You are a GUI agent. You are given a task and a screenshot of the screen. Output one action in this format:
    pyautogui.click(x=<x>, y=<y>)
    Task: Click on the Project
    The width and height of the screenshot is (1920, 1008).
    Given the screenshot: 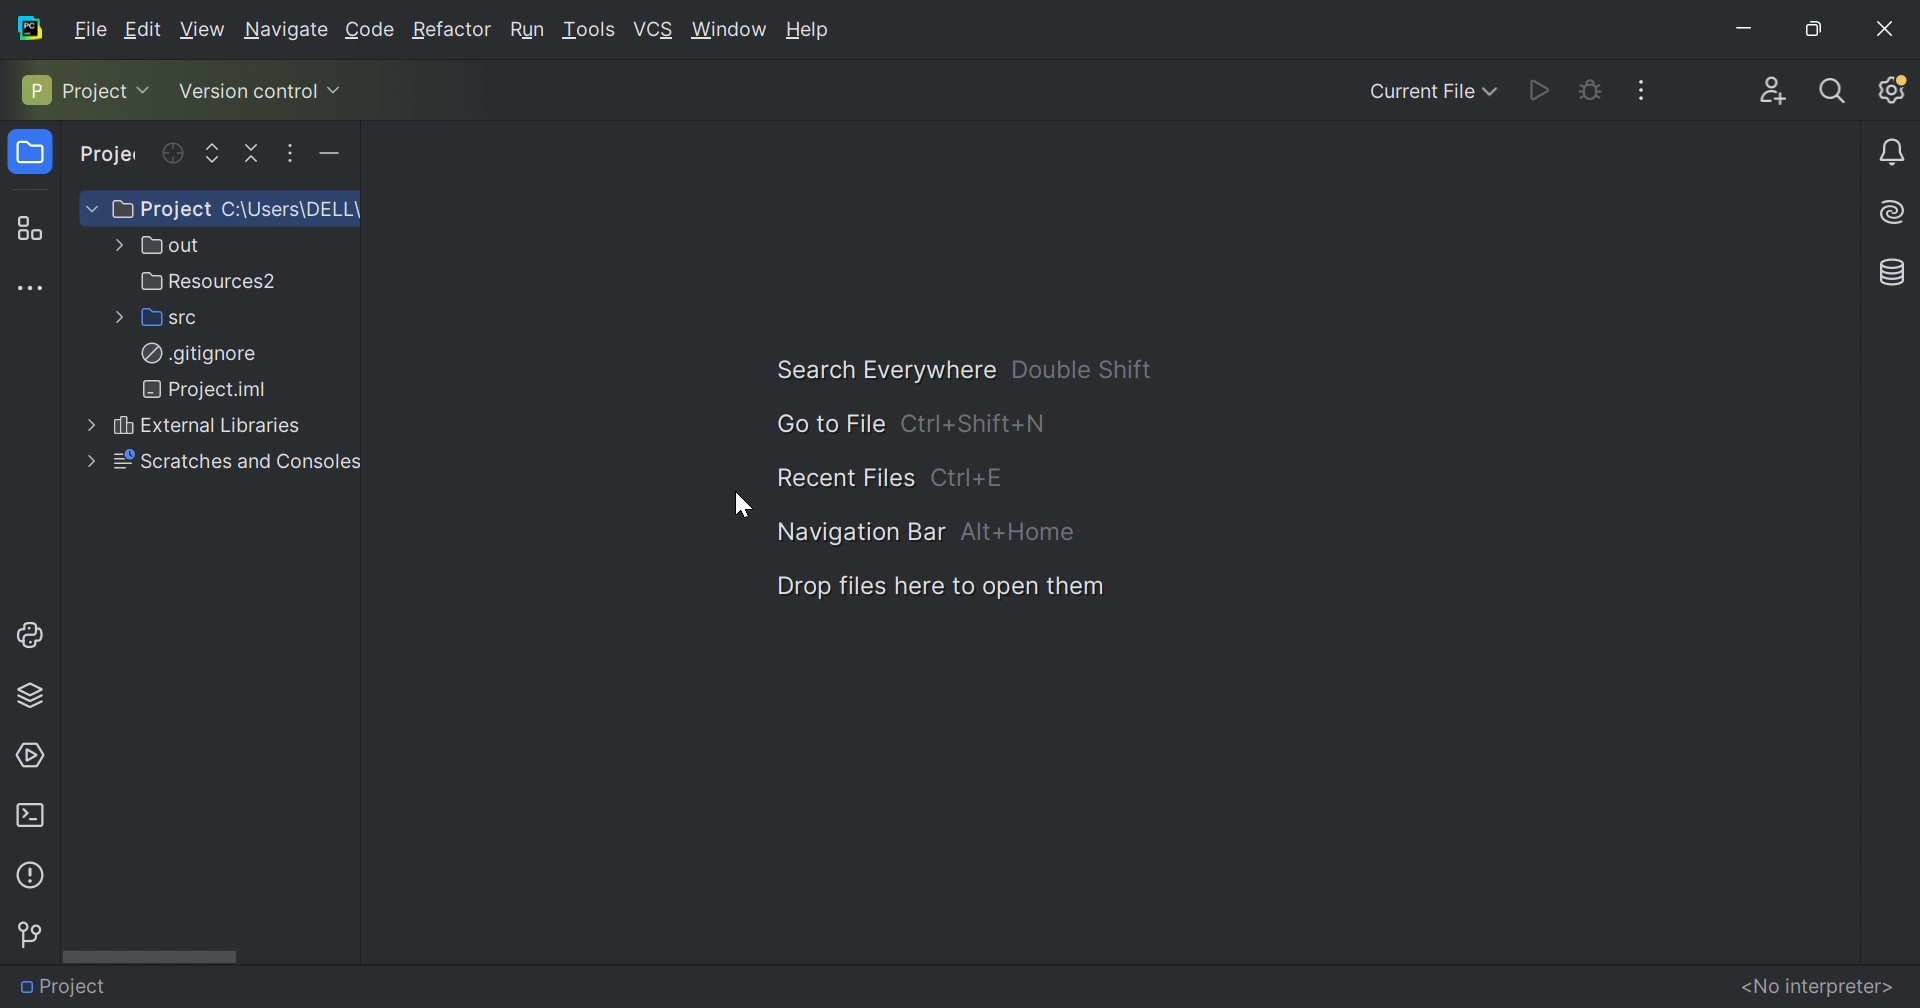 What is the action you would take?
    pyautogui.click(x=72, y=89)
    